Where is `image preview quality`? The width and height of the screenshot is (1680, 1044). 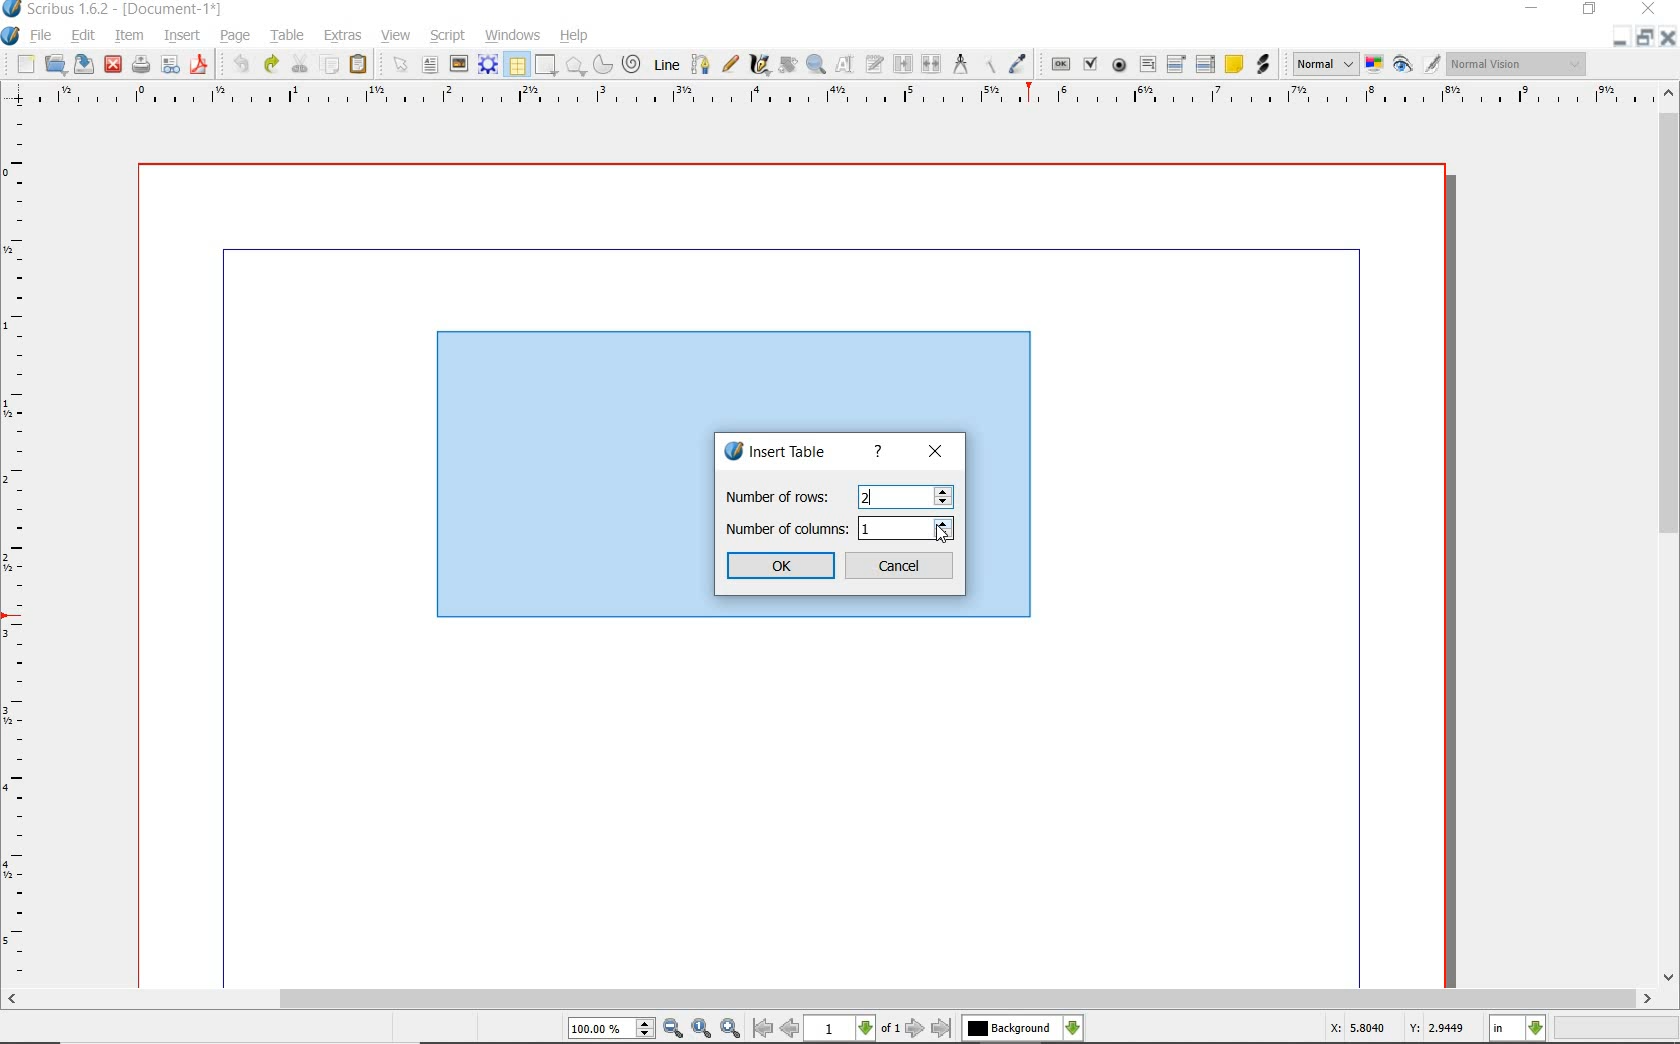
image preview quality is located at coordinates (1324, 62).